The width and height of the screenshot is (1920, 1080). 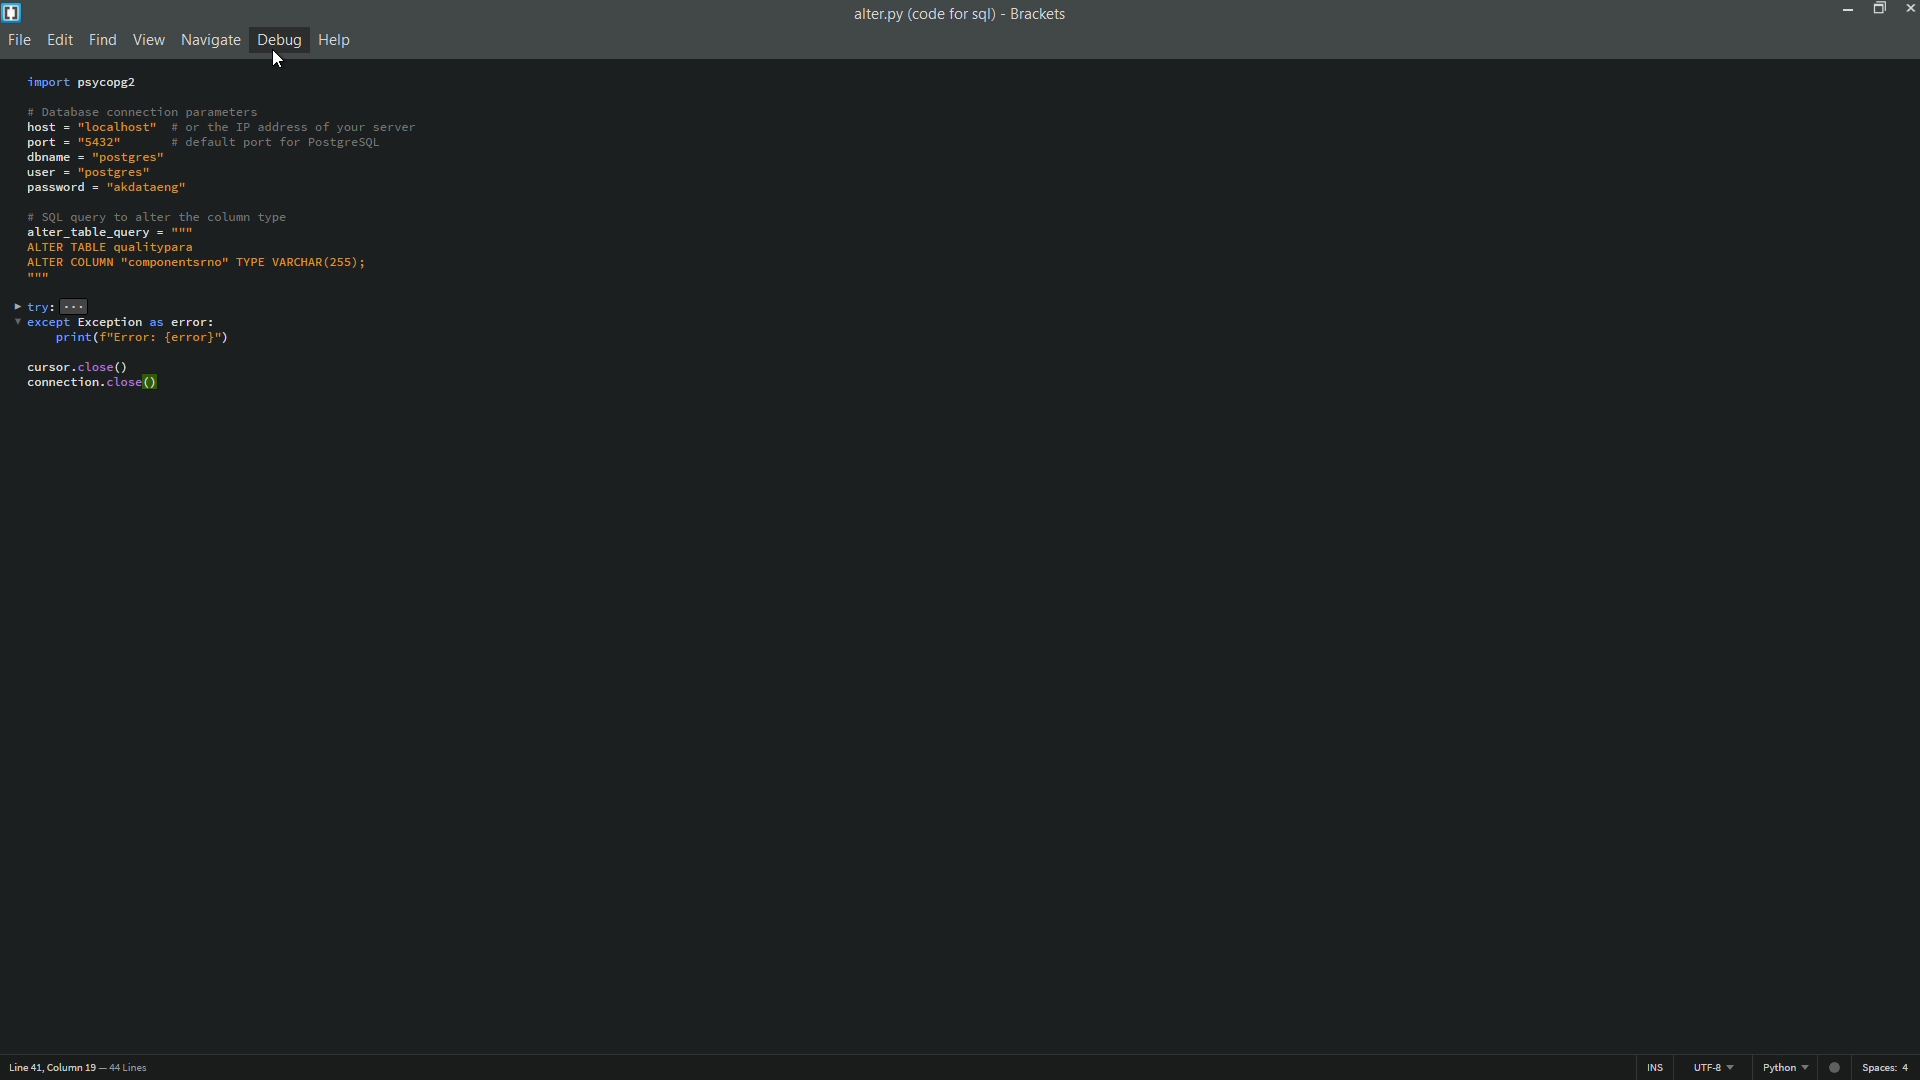 What do you see at coordinates (1844, 10) in the screenshot?
I see `minimize` at bounding box center [1844, 10].